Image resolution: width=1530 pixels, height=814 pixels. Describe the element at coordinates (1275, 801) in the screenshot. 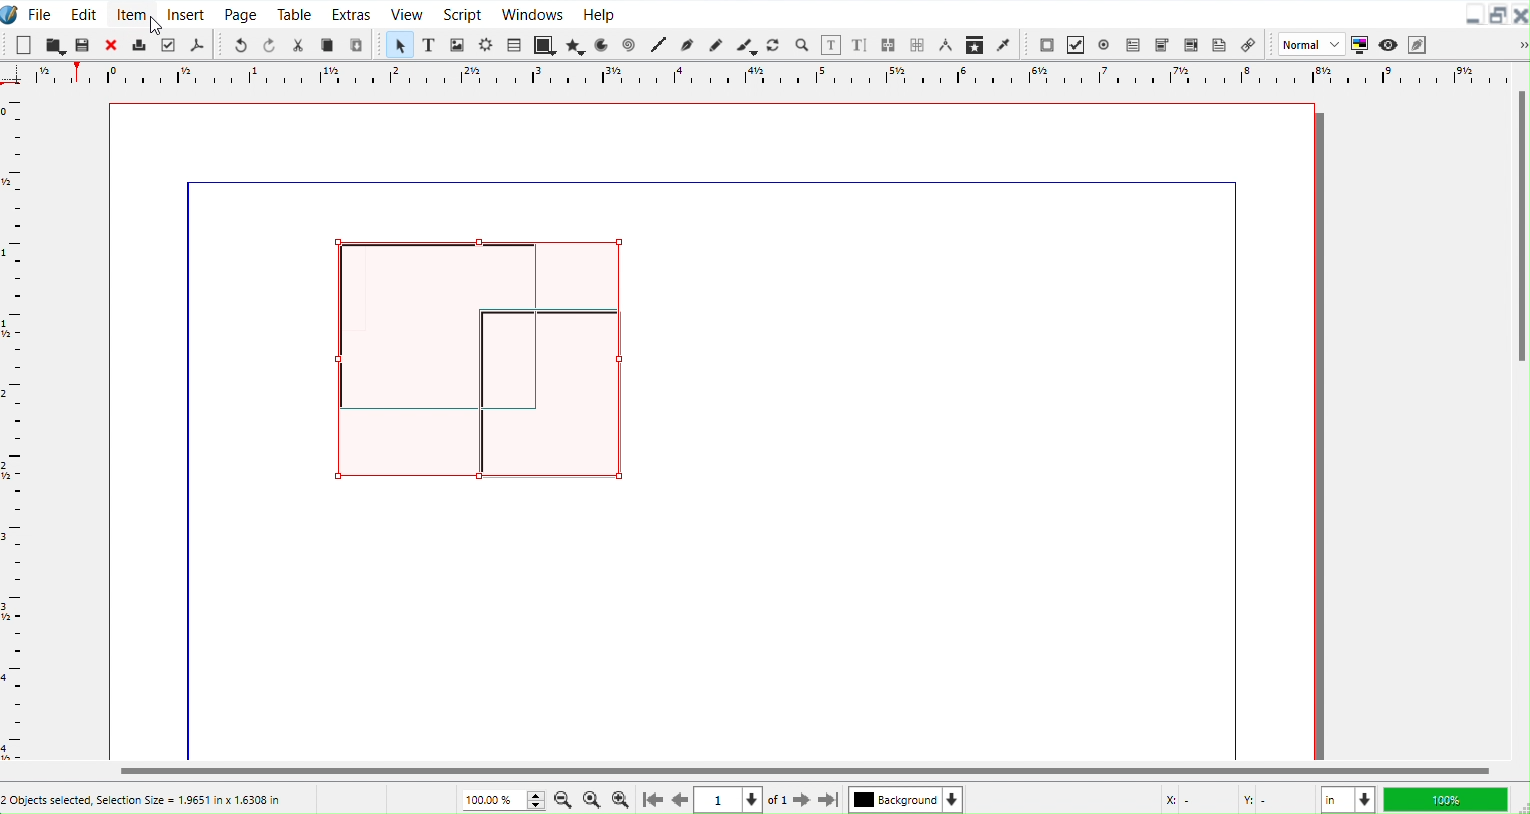

I see `Y Co-ordinate` at that location.